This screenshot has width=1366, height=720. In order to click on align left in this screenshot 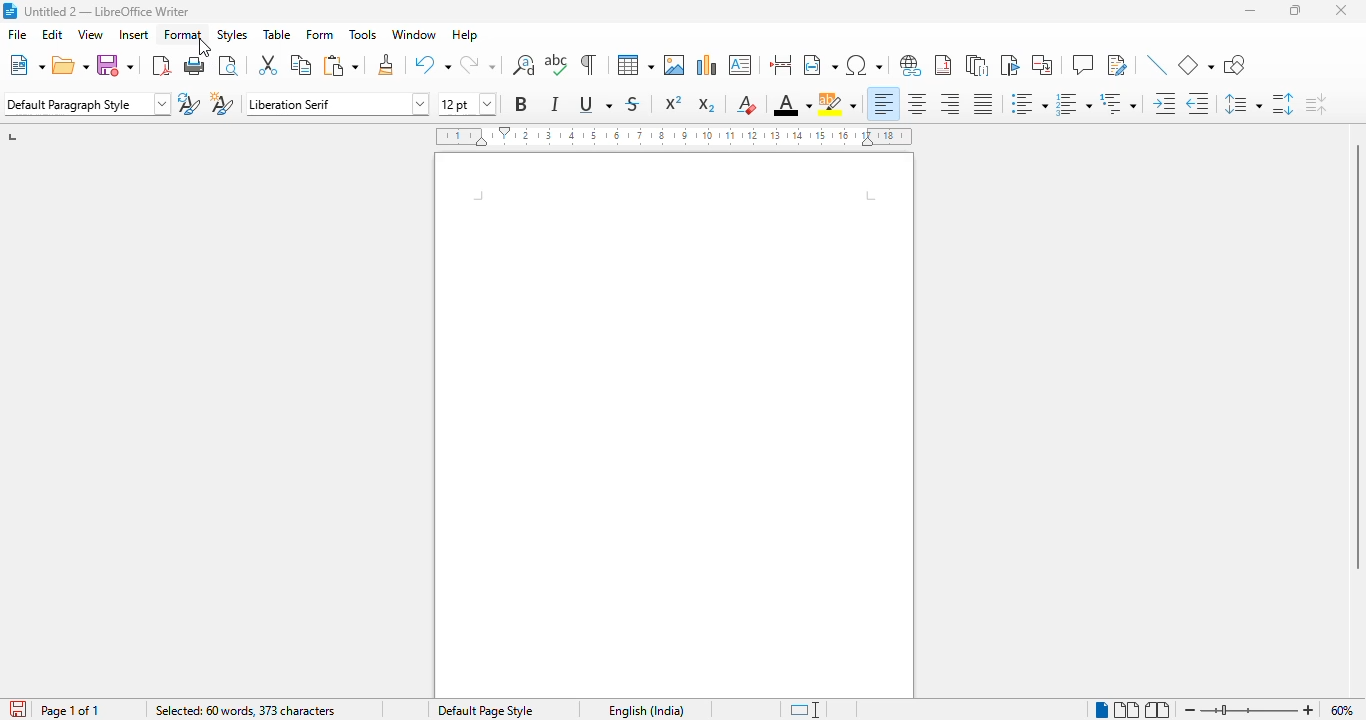, I will do `click(884, 103)`.